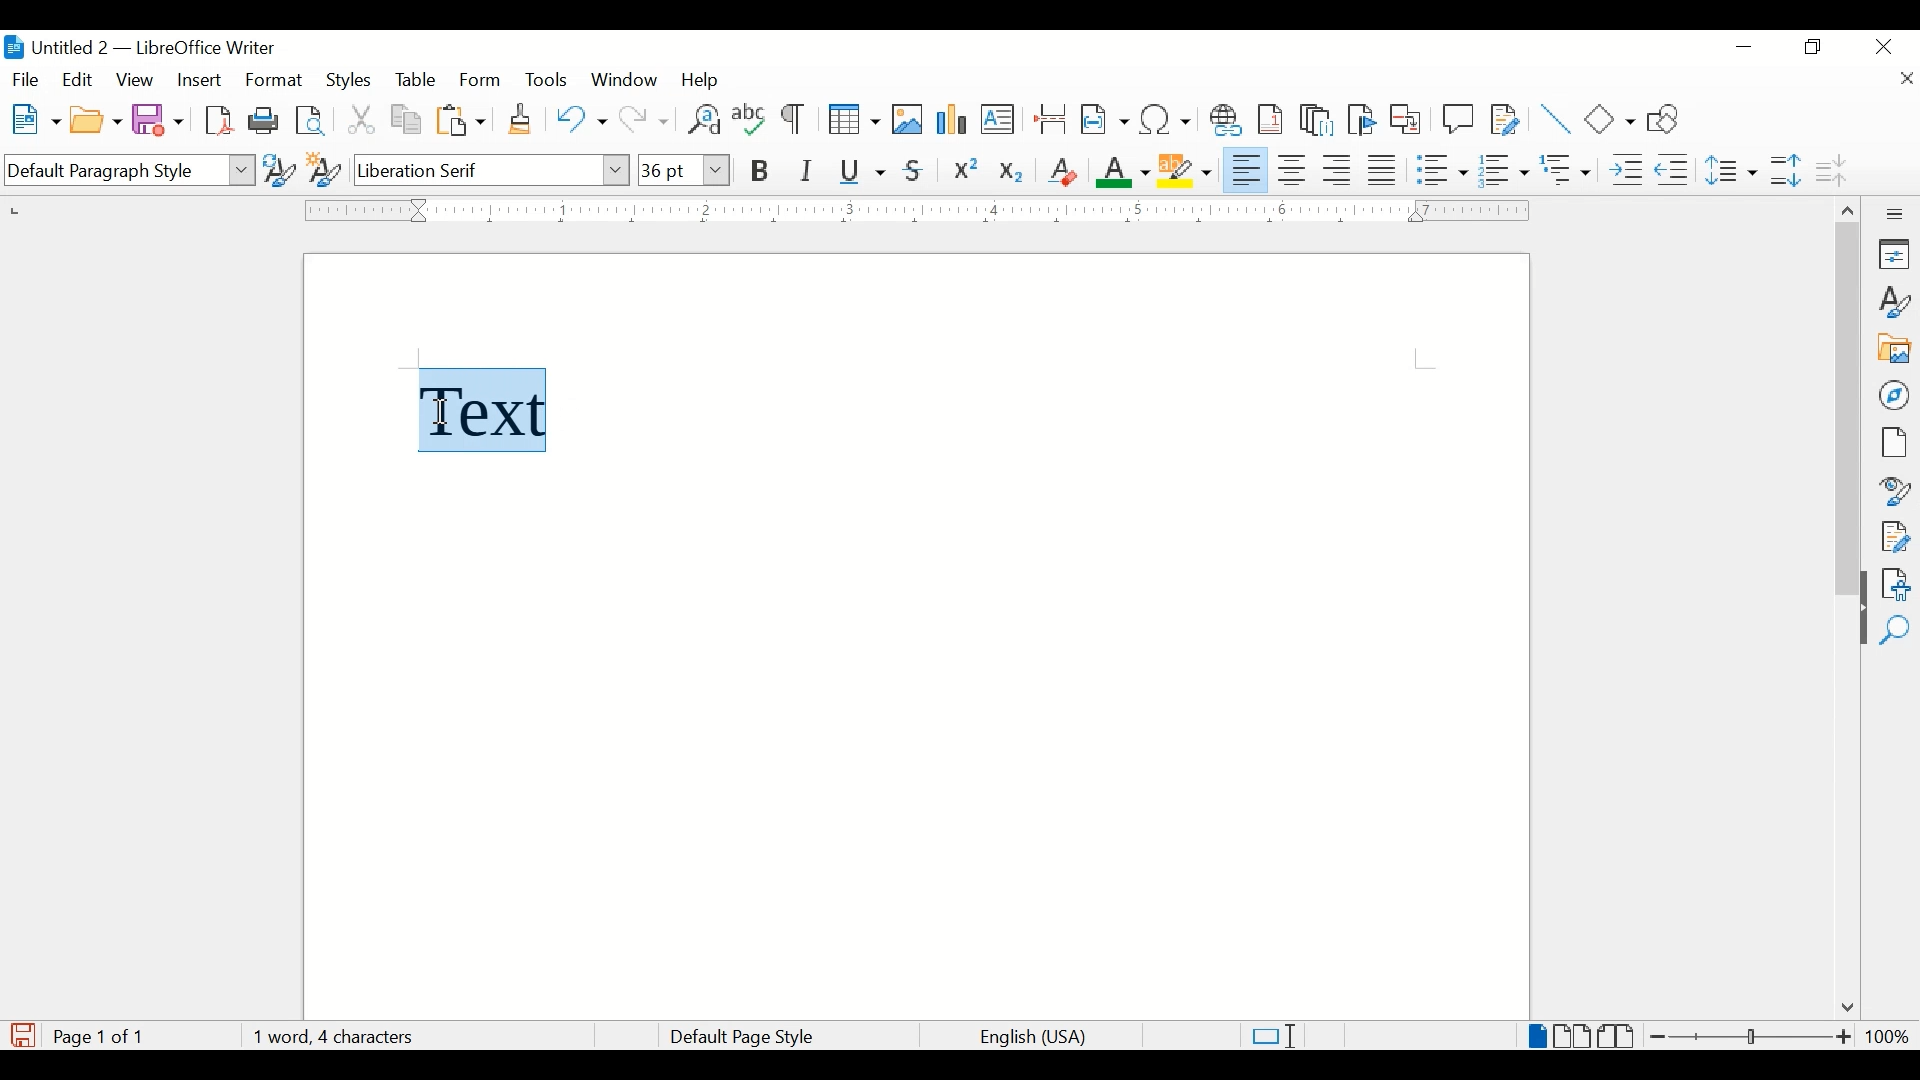 The image size is (1920, 1080). What do you see at coordinates (854, 119) in the screenshot?
I see `insert table` at bounding box center [854, 119].